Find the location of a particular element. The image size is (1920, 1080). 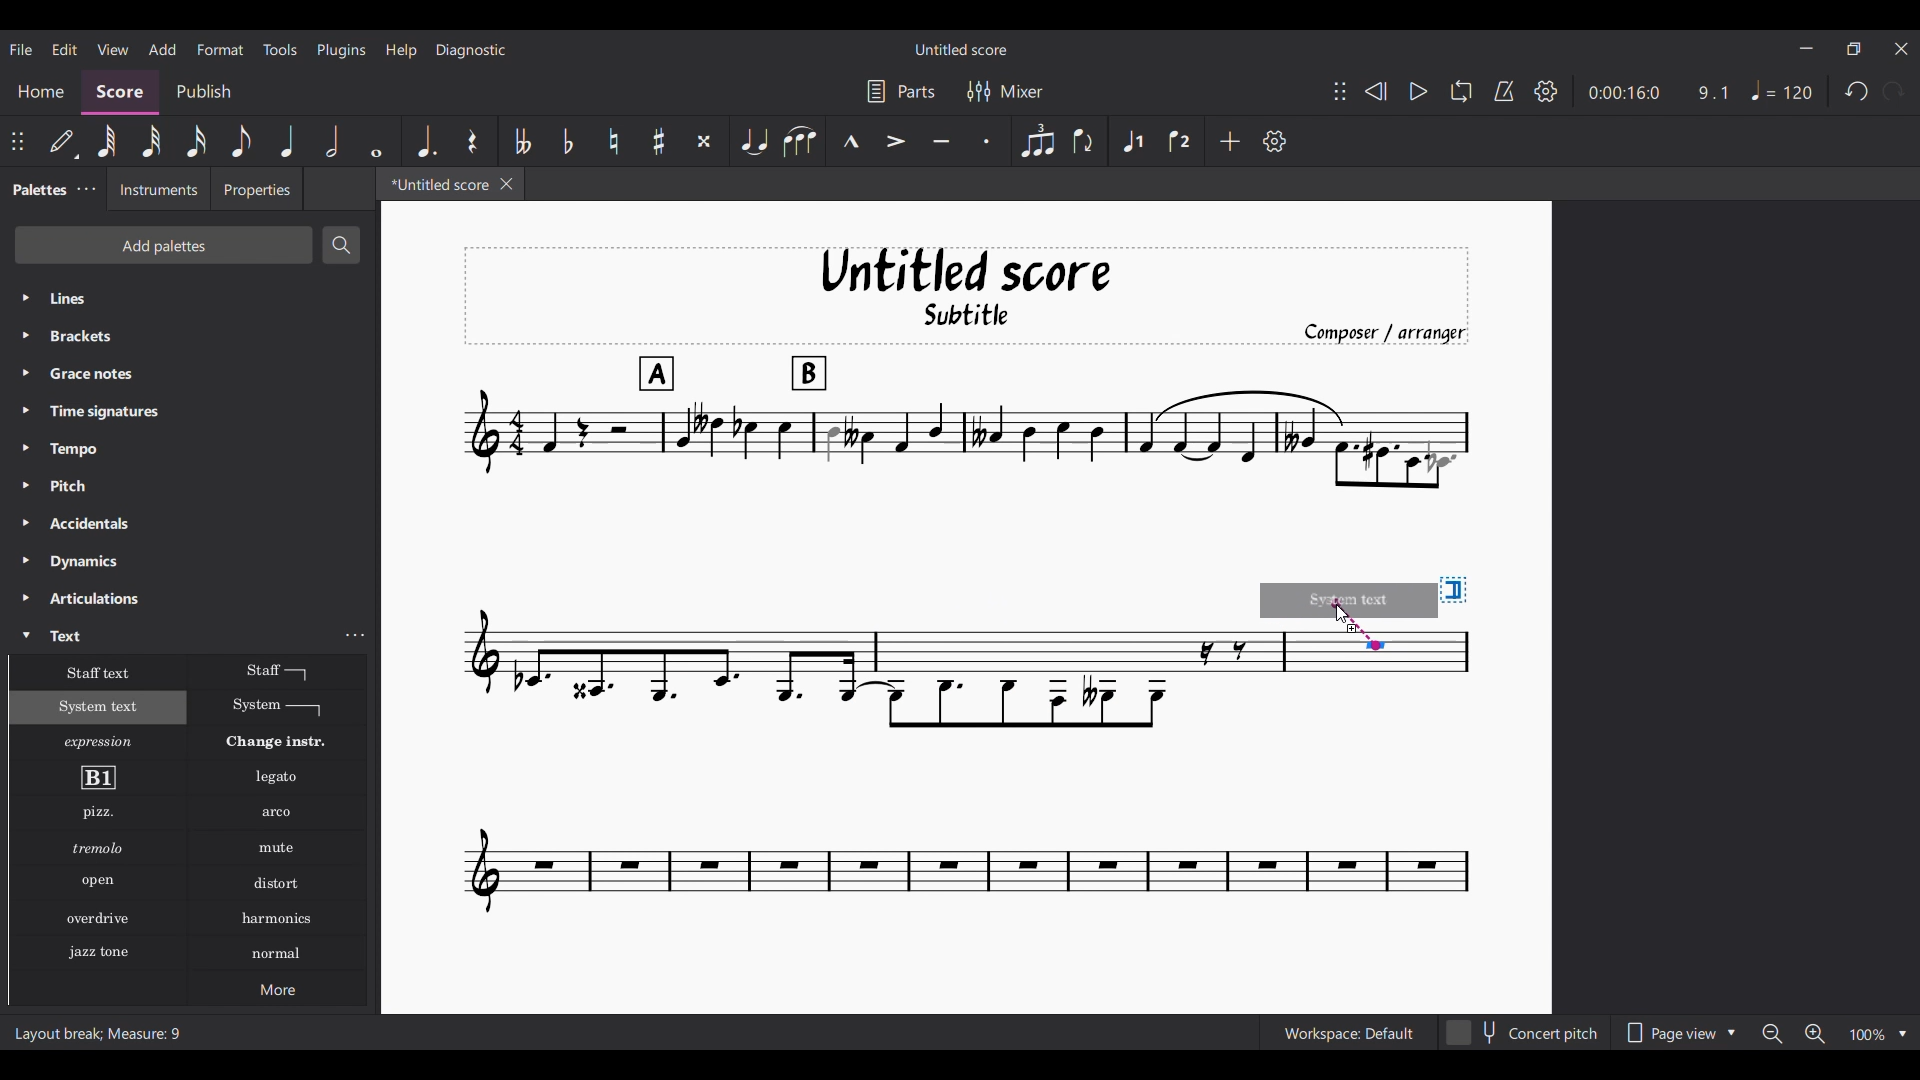

Dynamics is located at coordinates (190, 562).